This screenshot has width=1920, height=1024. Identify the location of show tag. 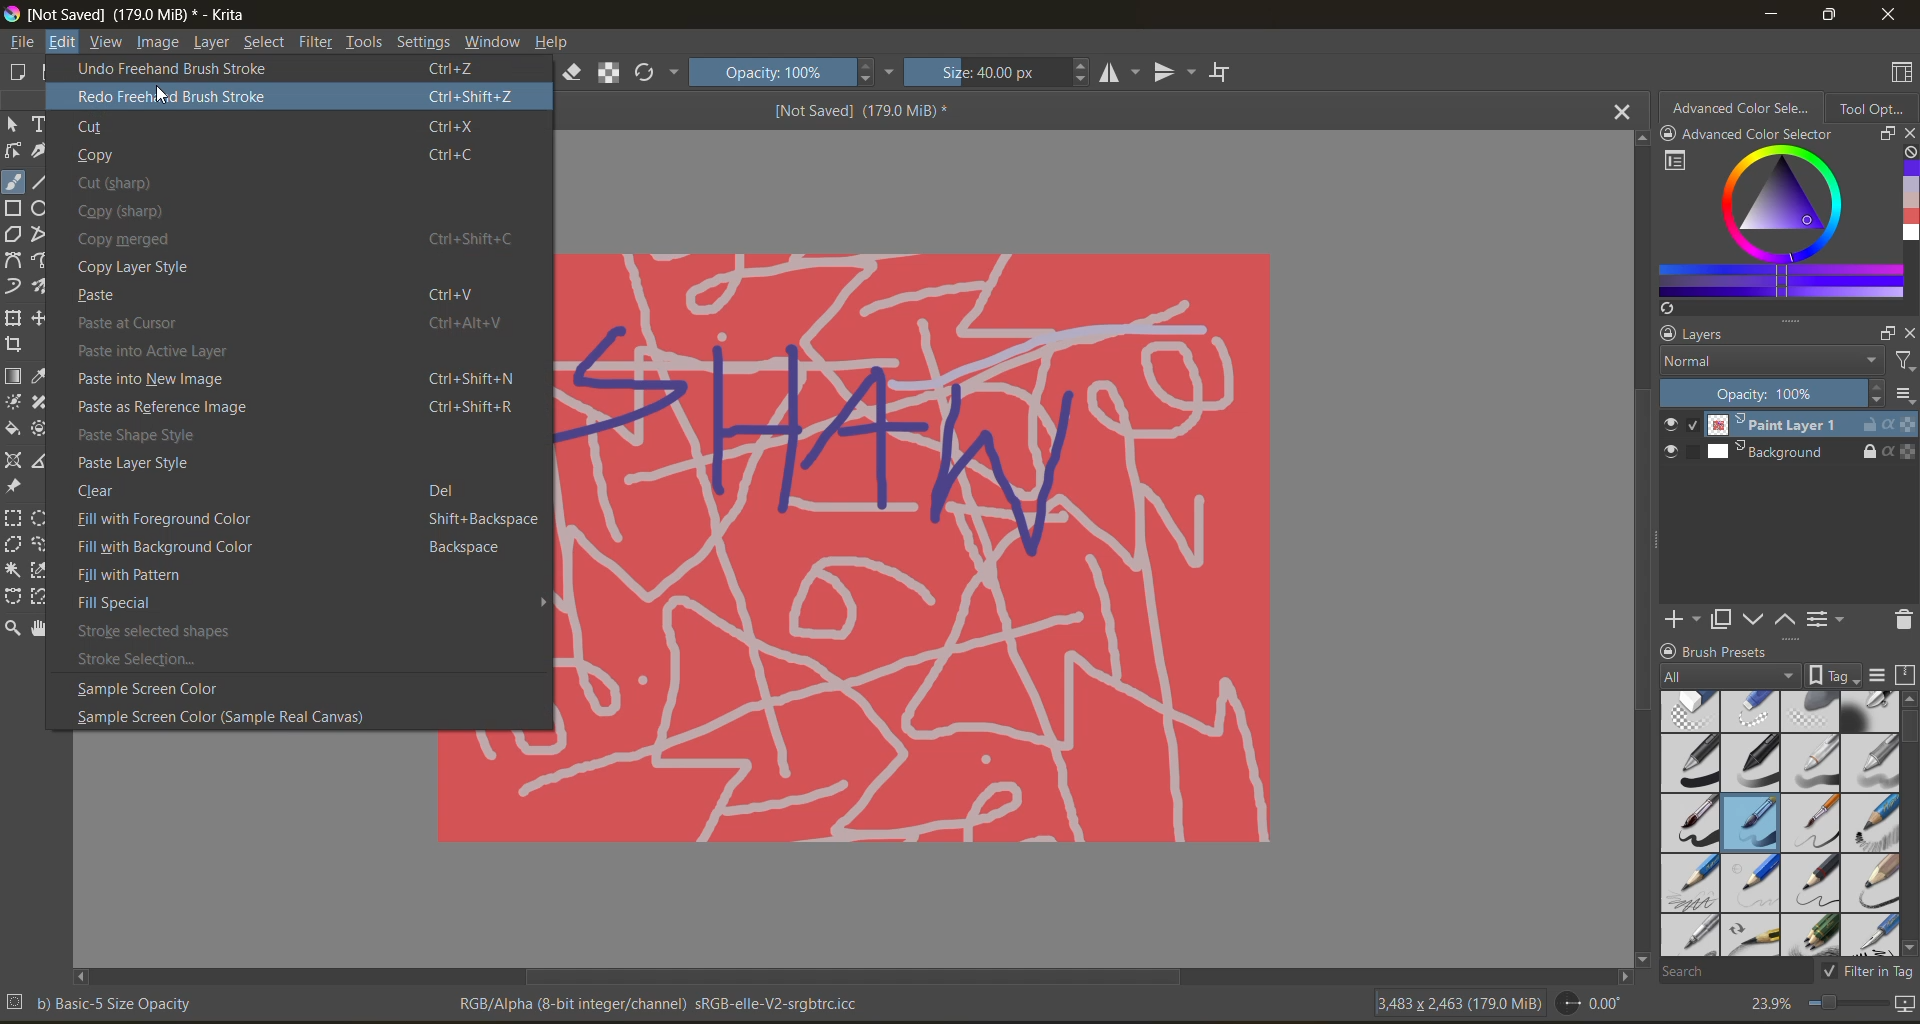
(1833, 674).